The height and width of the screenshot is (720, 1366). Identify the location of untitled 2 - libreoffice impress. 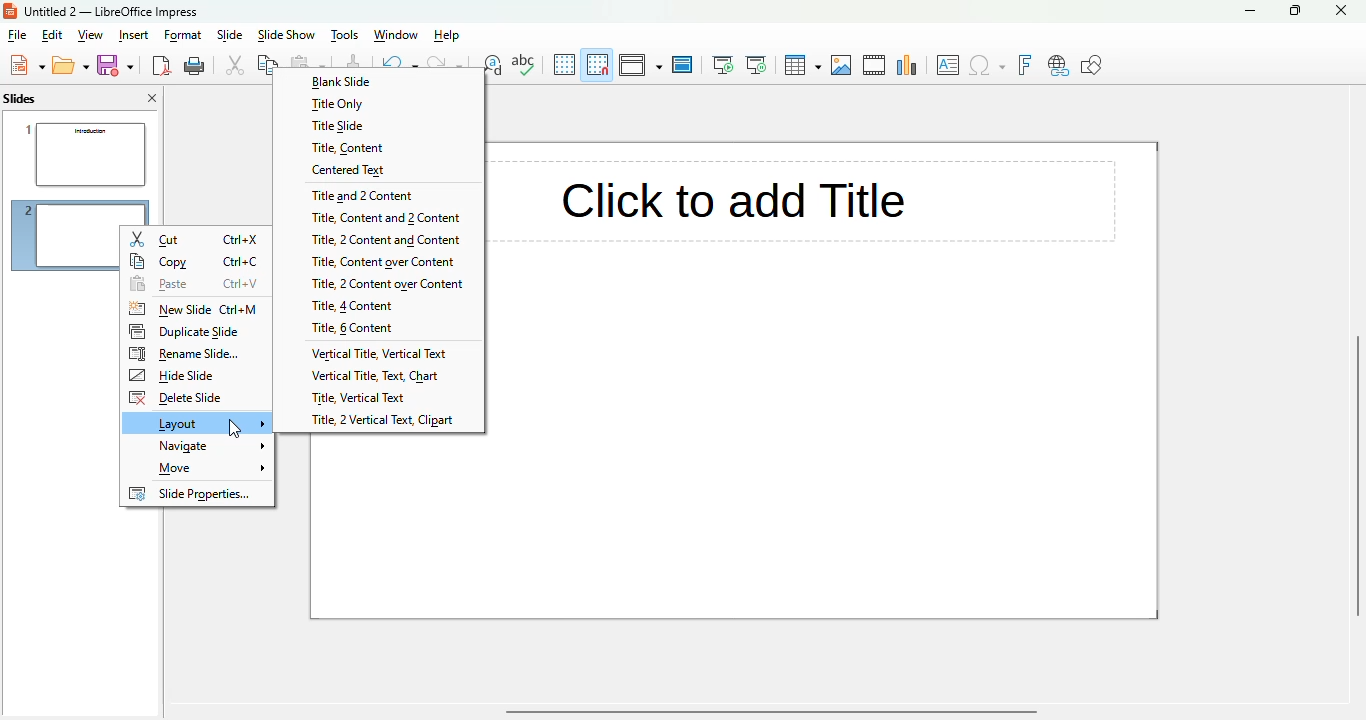
(111, 11).